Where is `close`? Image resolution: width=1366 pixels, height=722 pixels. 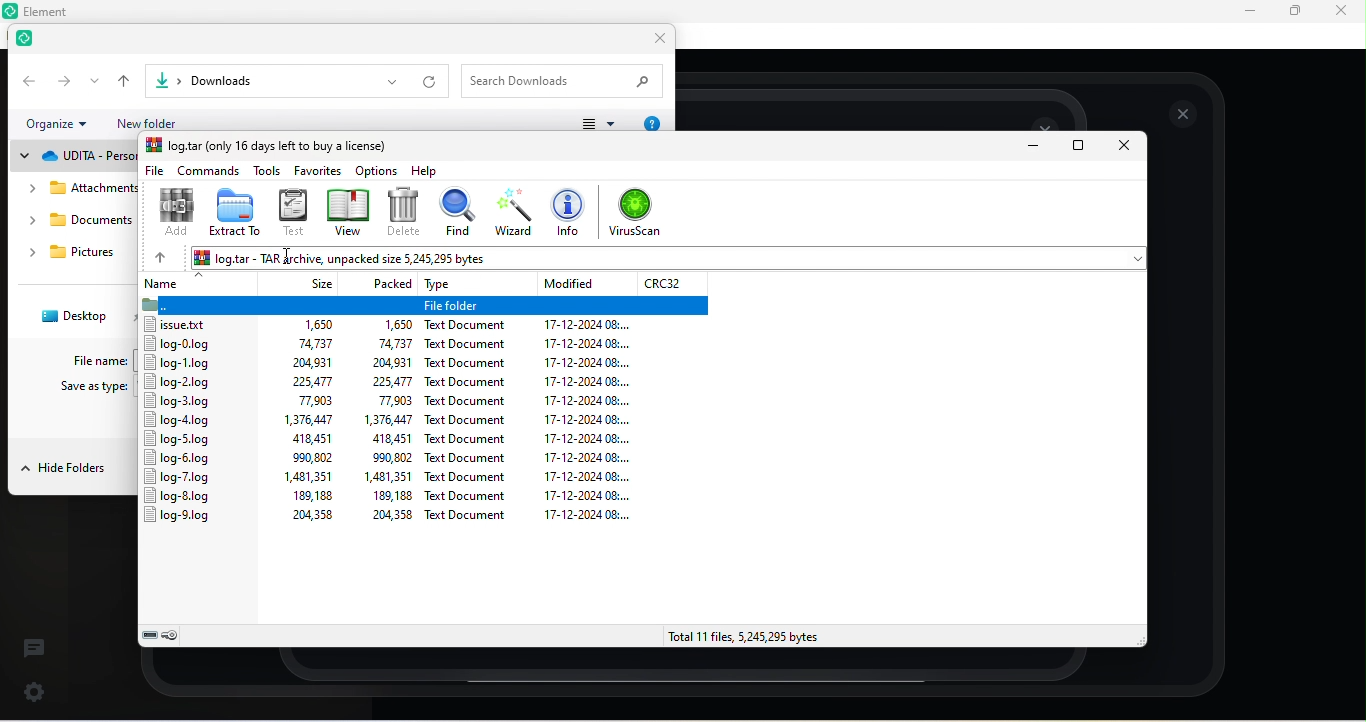
close is located at coordinates (1126, 145).